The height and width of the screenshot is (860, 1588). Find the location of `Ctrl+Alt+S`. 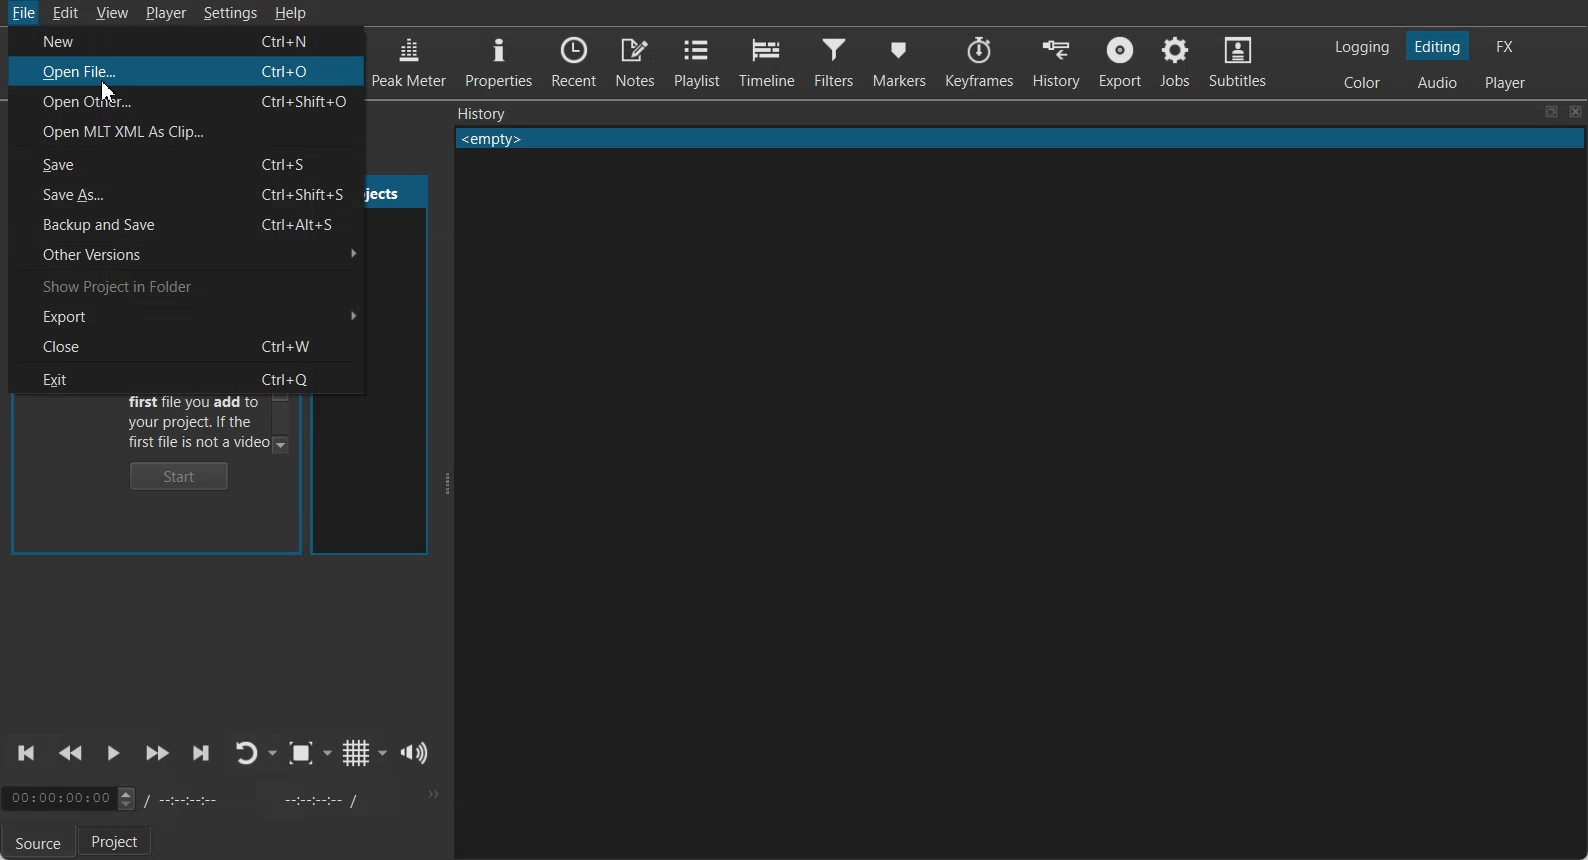

Ctrl+Alt+S is located at coordinates (302, 224).